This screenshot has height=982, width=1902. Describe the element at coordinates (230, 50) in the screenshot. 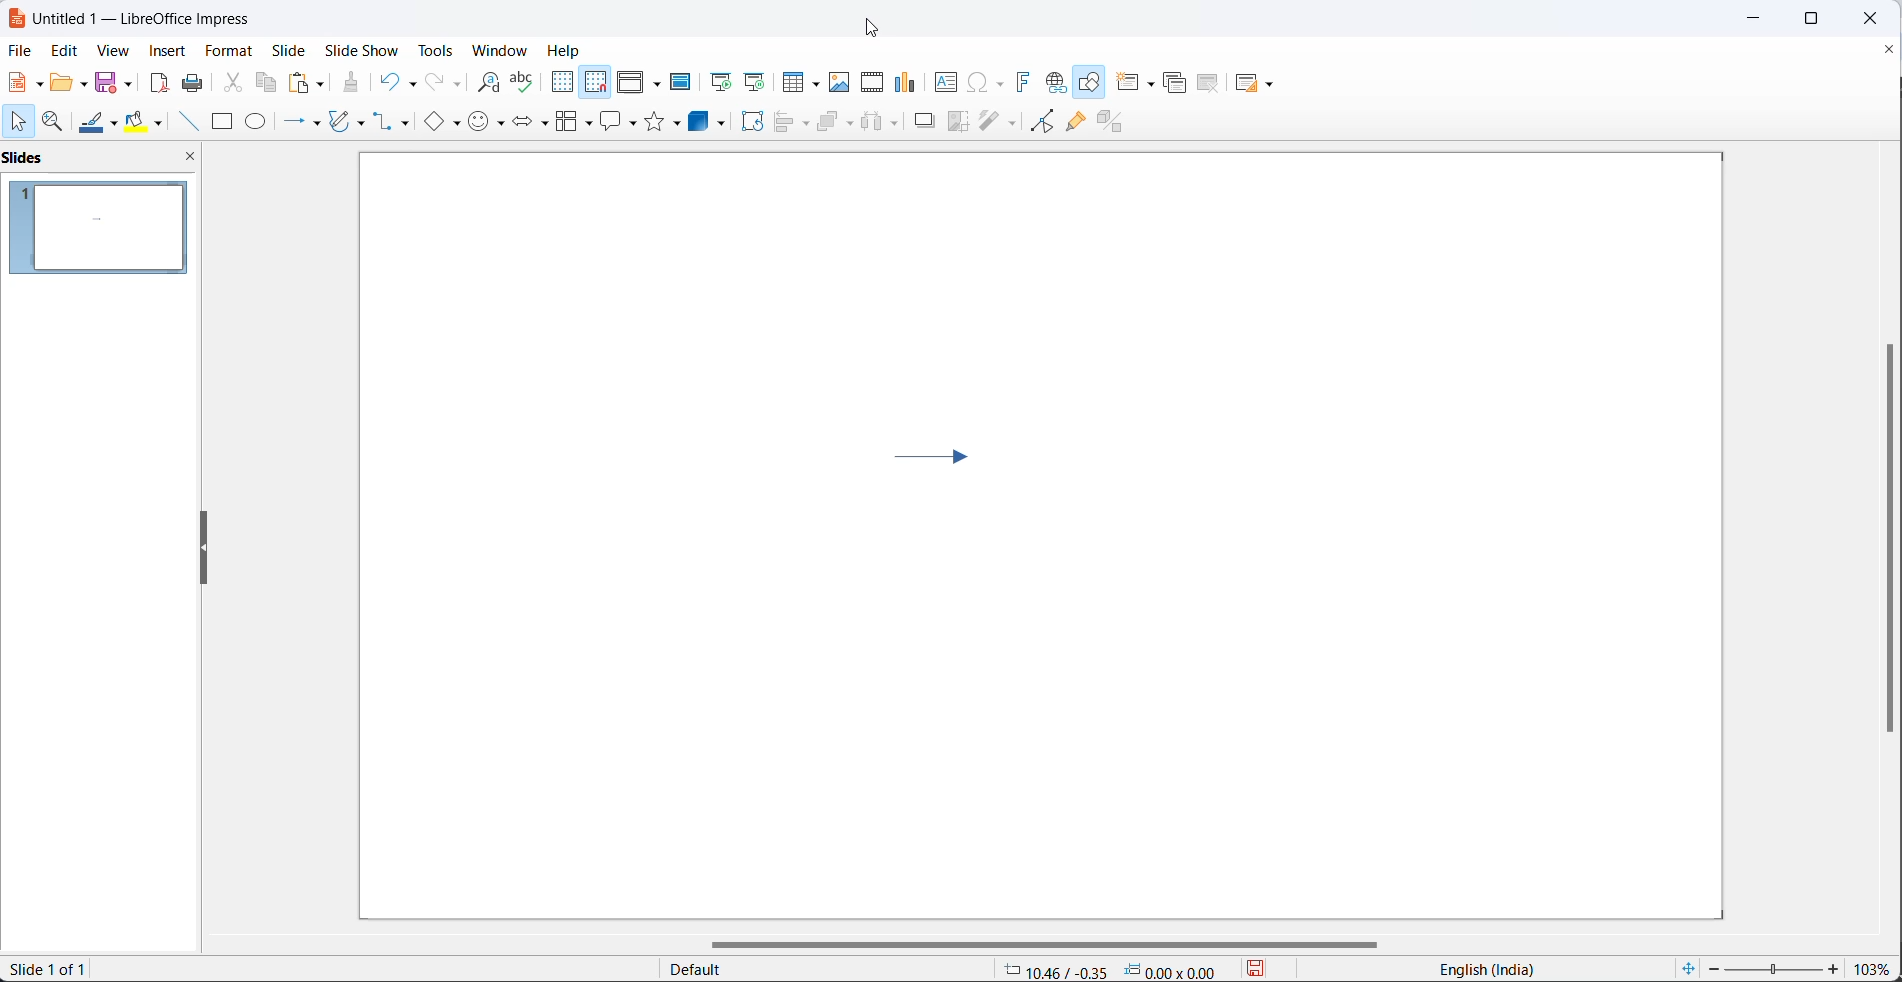

I see `format` at that location.